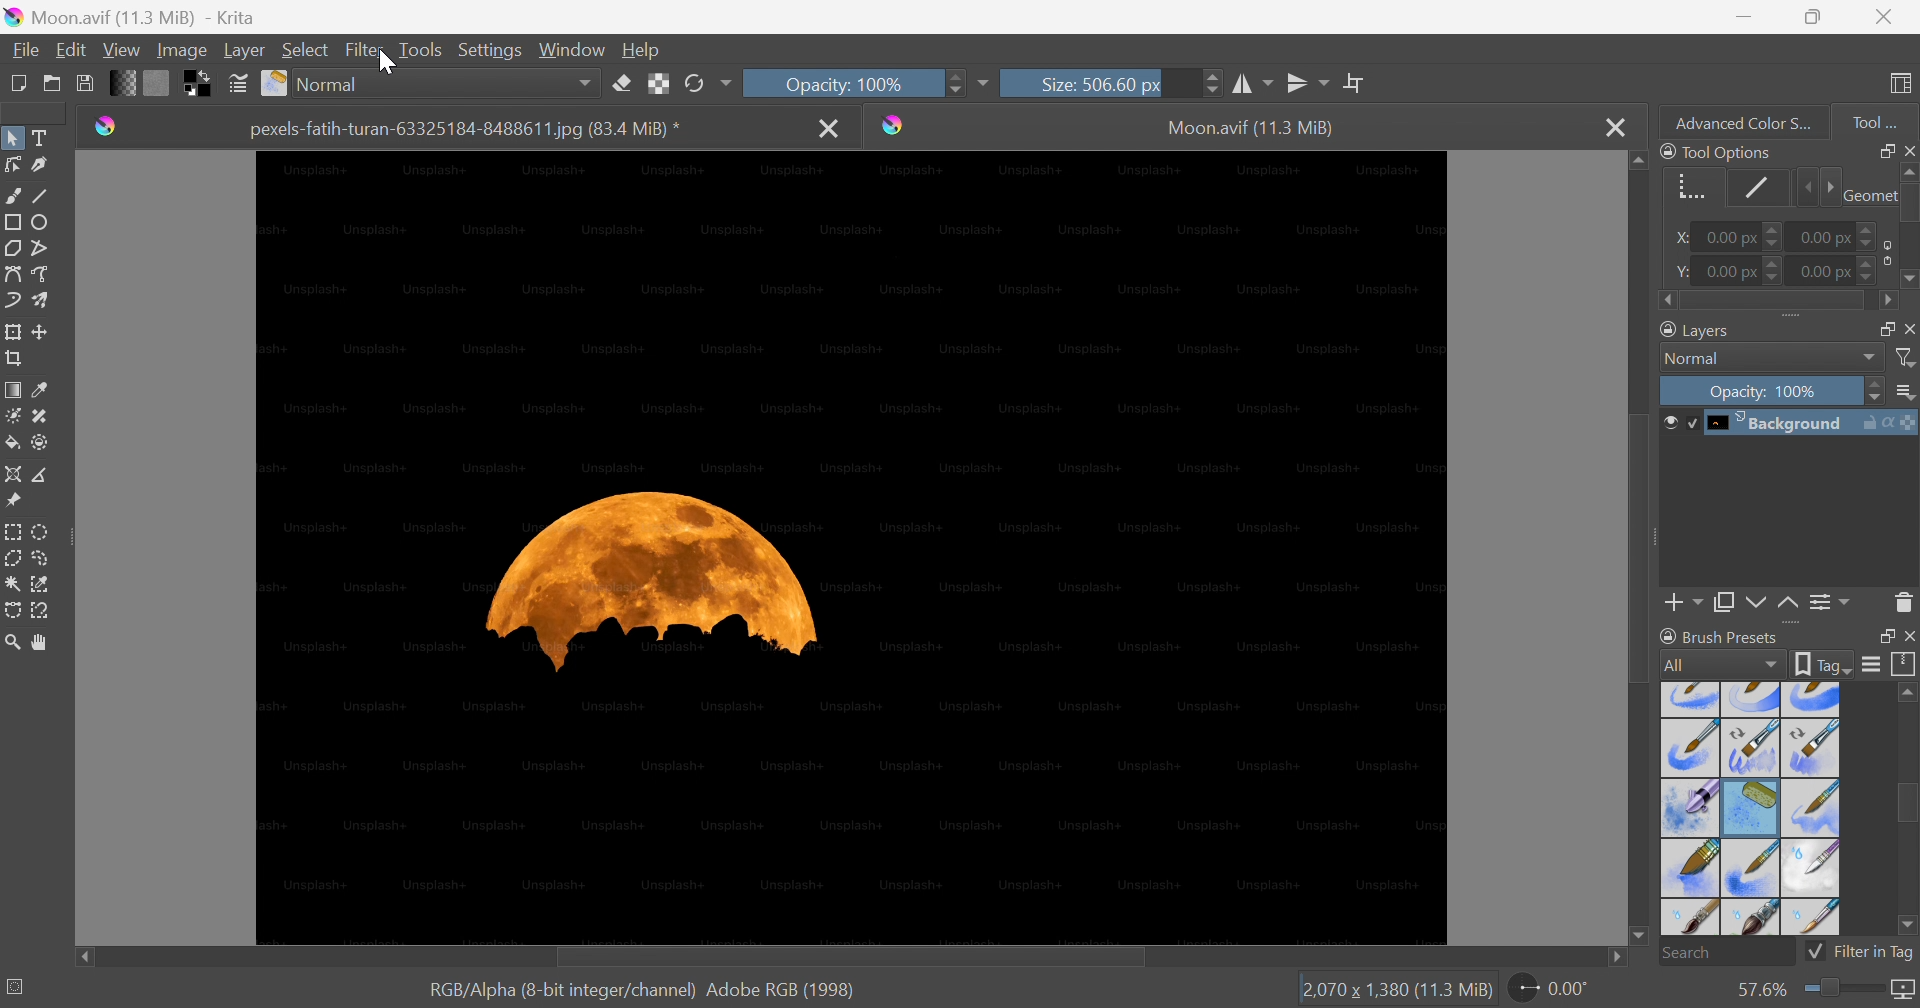 The height and width of the screenshot is (1008, 1920). What do you see at coordinates (1908, 150) in the screenshot?
I see `Close` at bounding box center [1908, 150].